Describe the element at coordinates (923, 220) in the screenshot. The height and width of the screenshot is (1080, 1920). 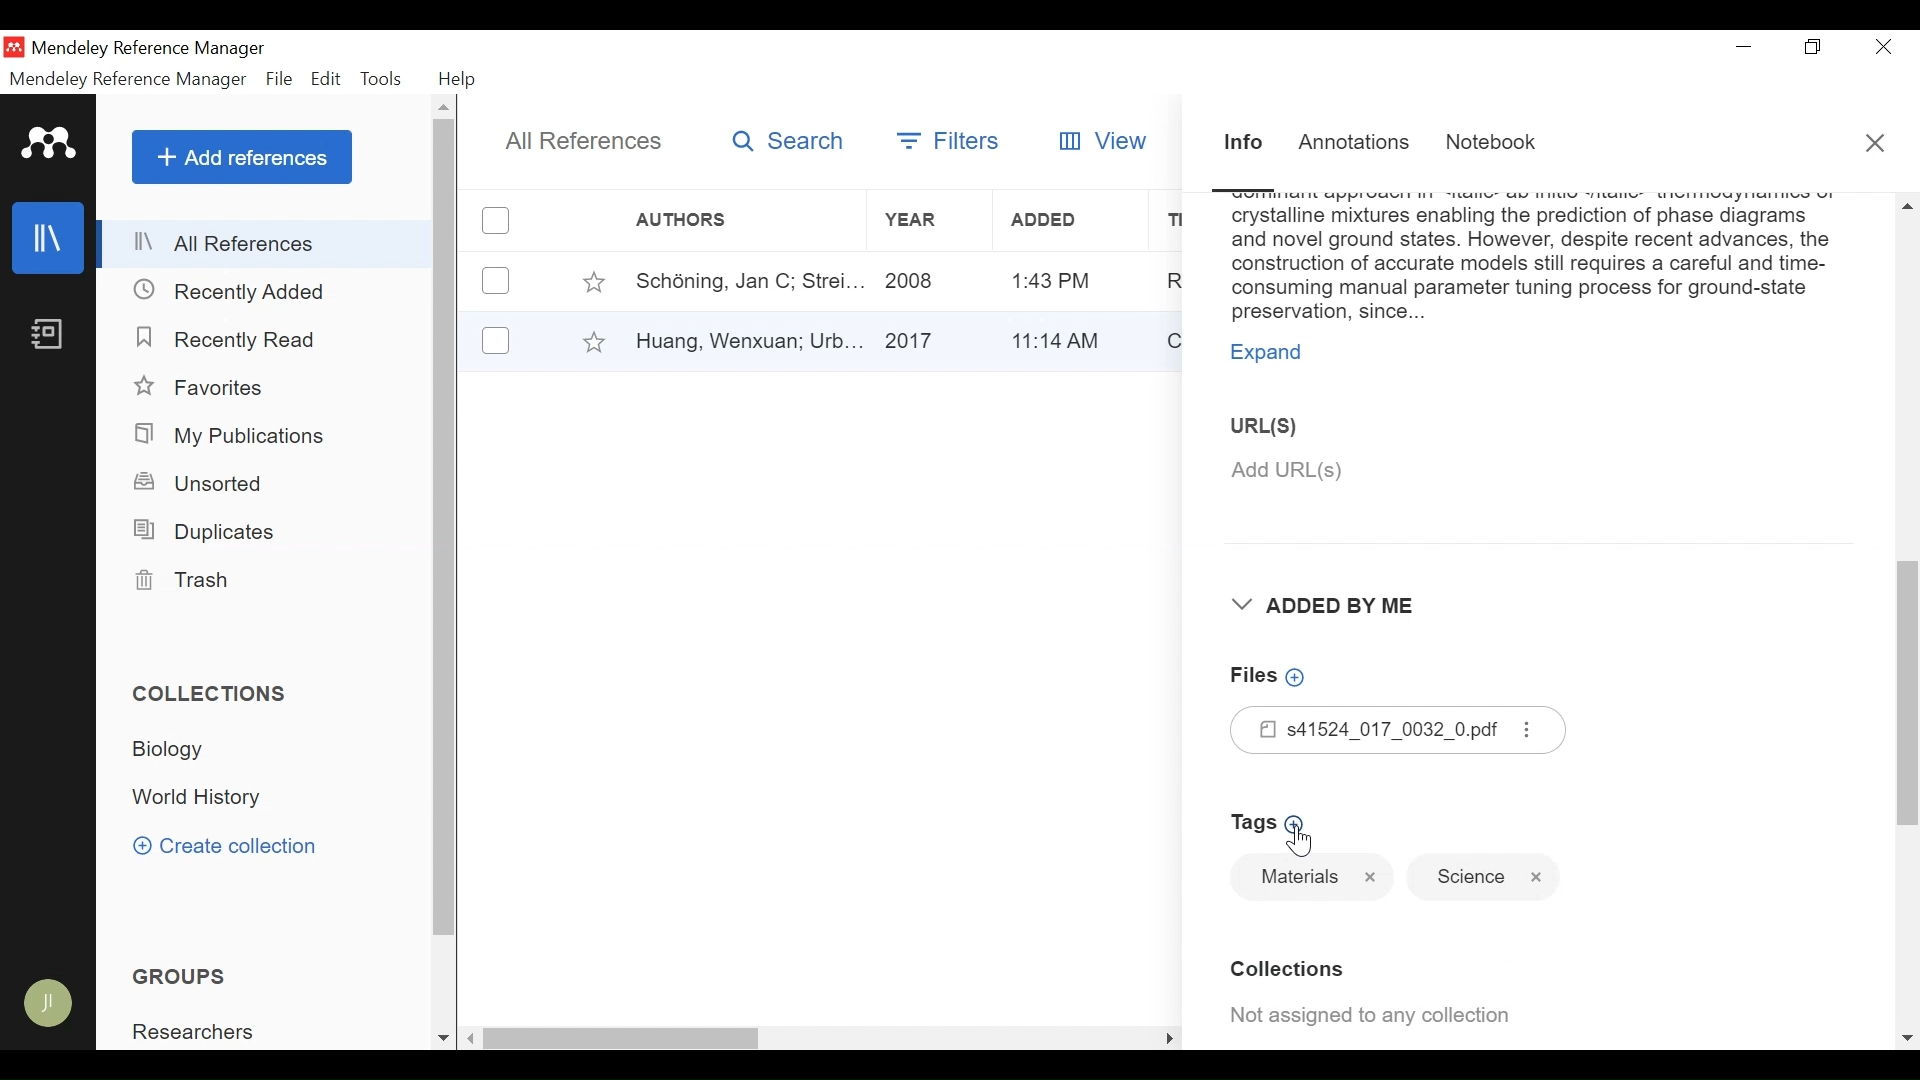
I see `Year` at that location.